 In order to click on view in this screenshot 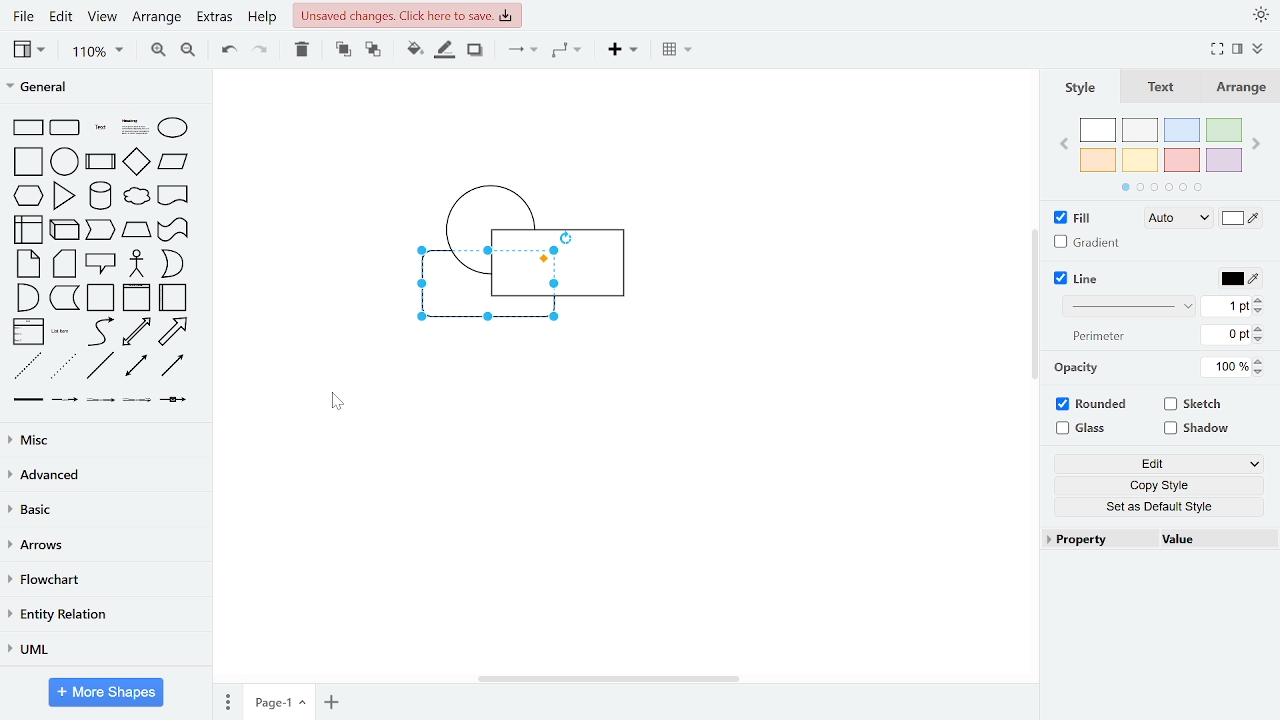, I will do `click(36, 52)`.